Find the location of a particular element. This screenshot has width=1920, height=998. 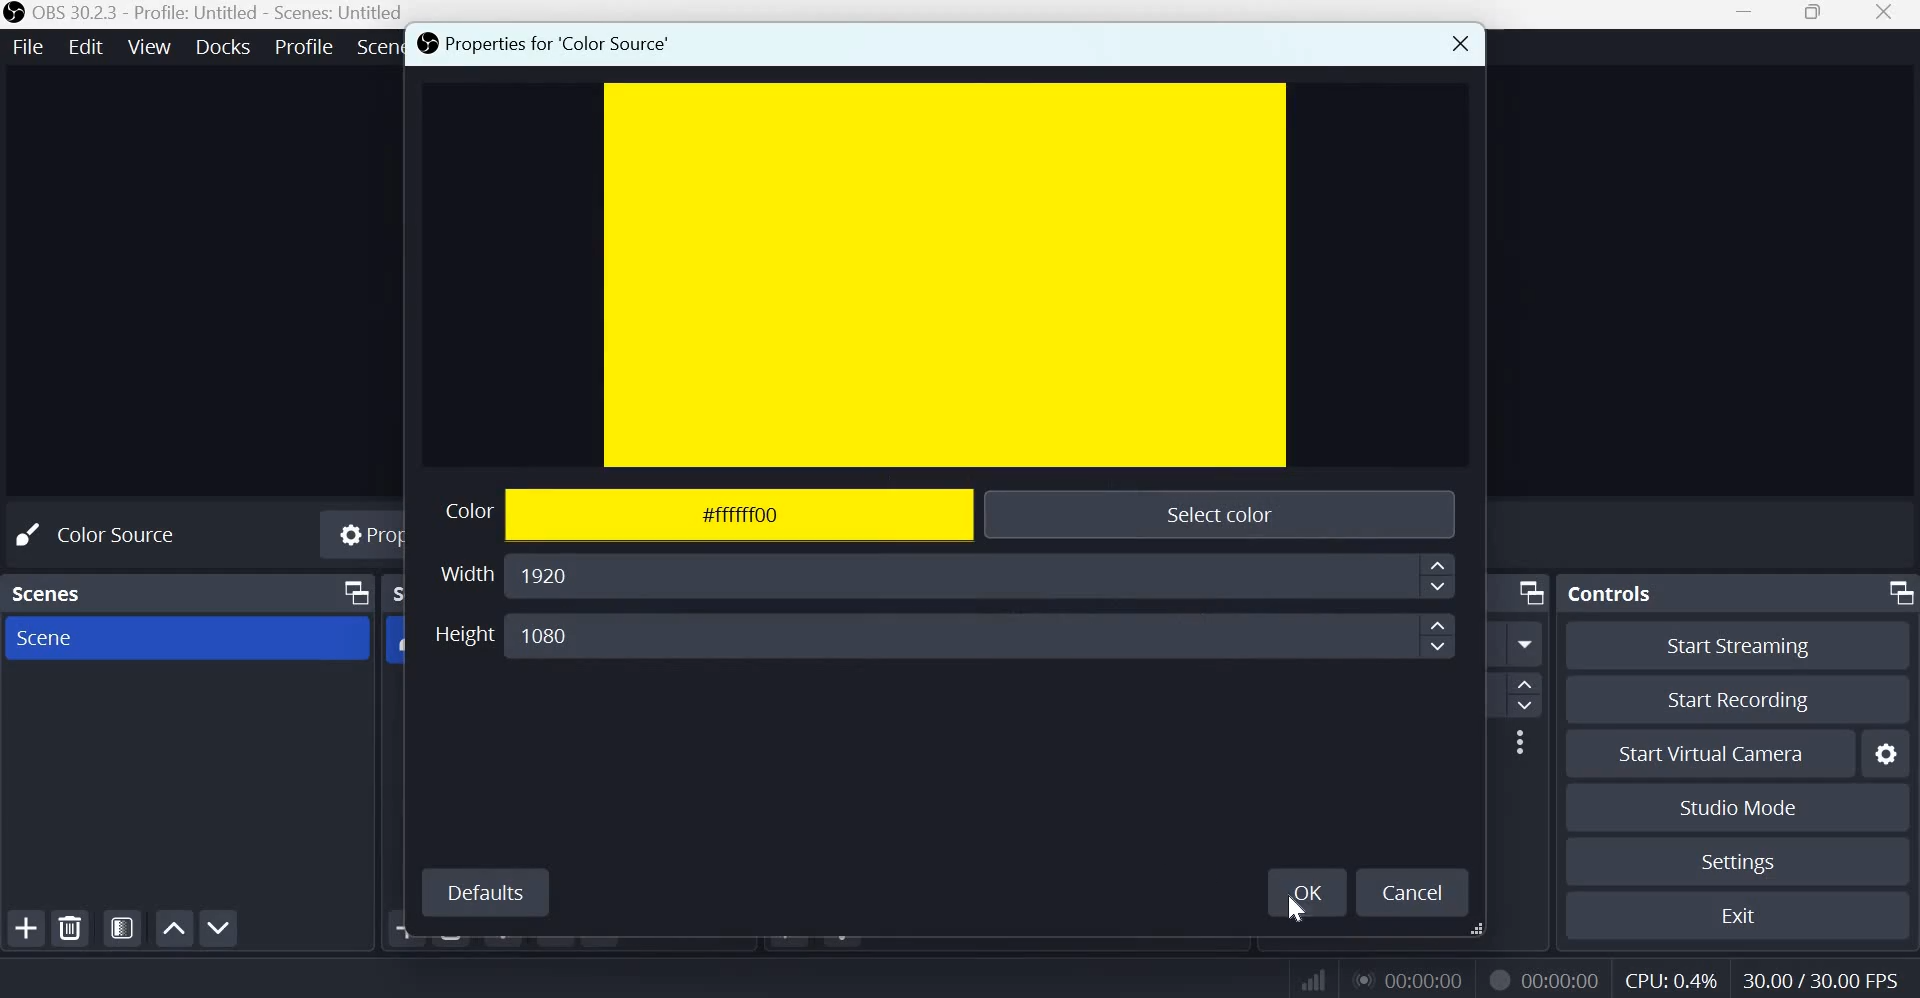

Height is located at coordinates (463, 634).